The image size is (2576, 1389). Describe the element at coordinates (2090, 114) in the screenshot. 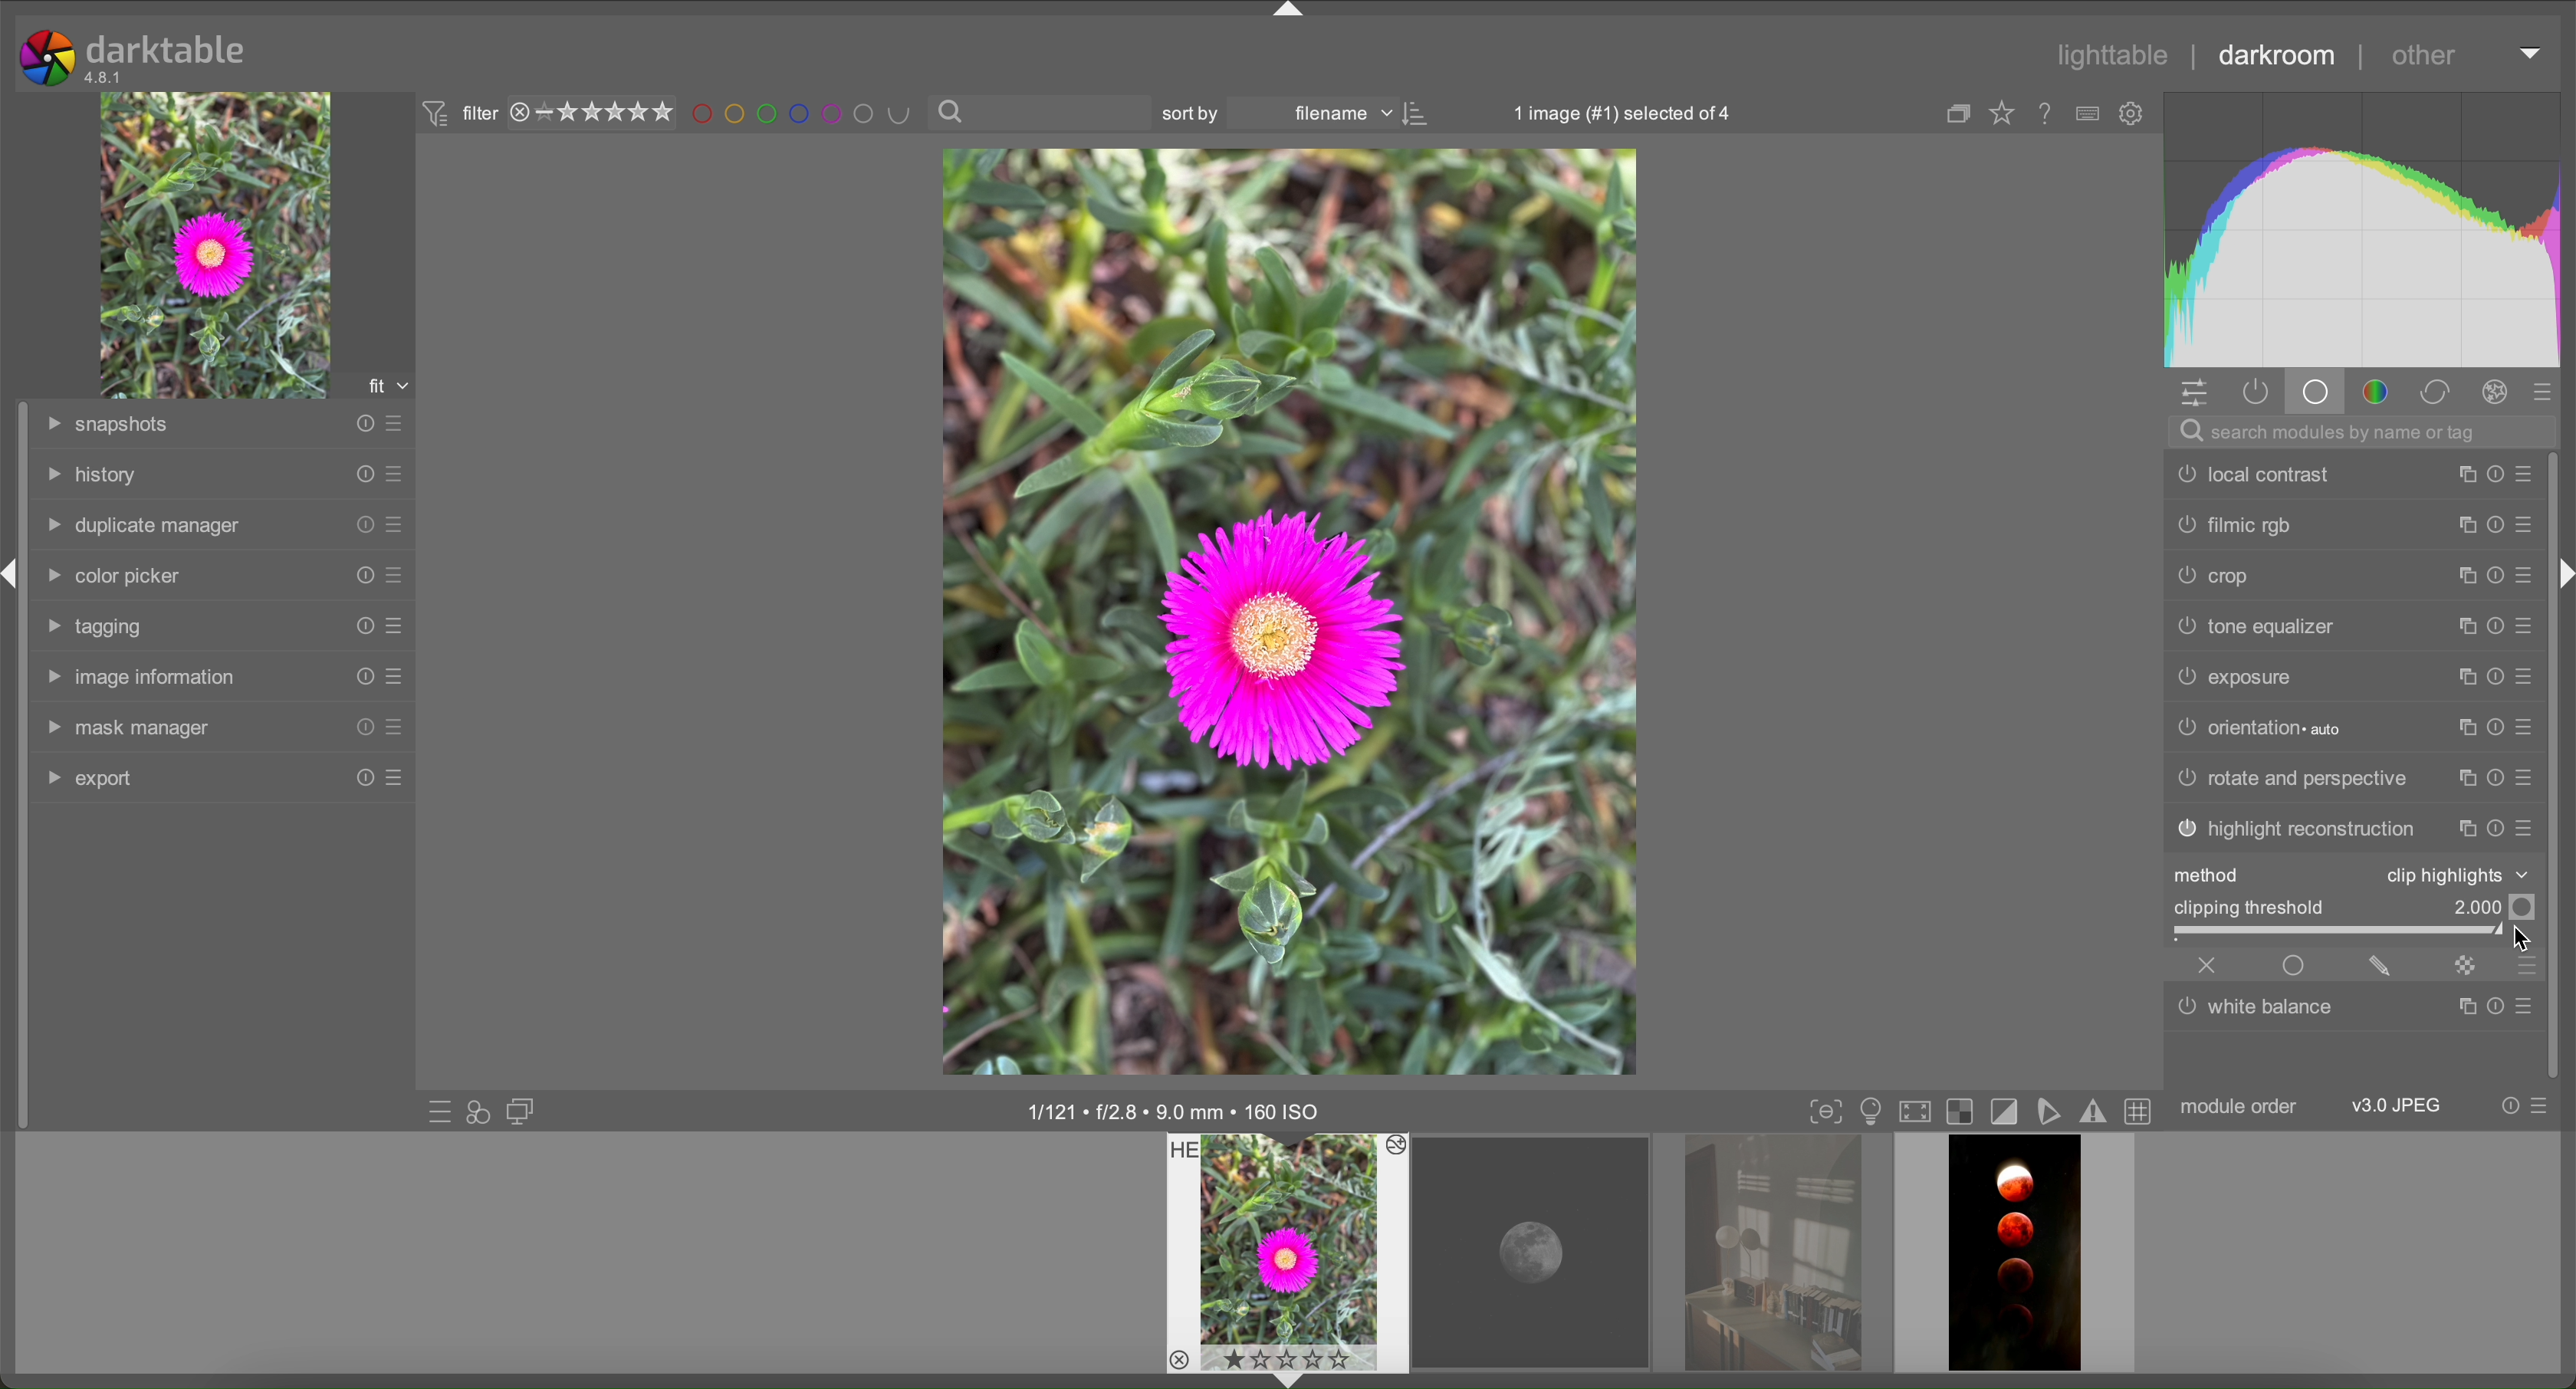

I see `type of overlays` at that location.